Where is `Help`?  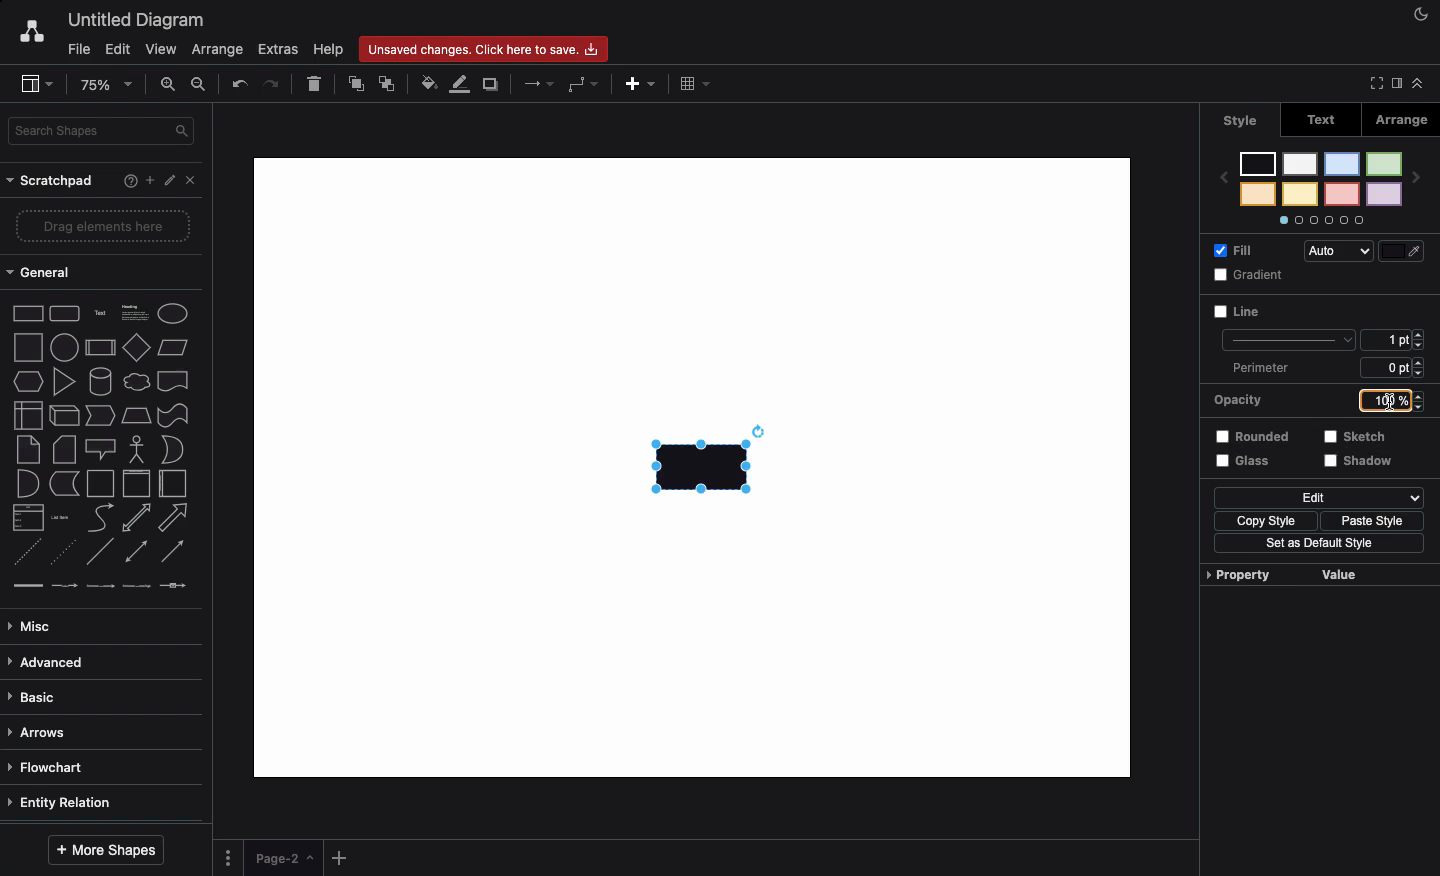
Help is located at coordinates (126, 181).